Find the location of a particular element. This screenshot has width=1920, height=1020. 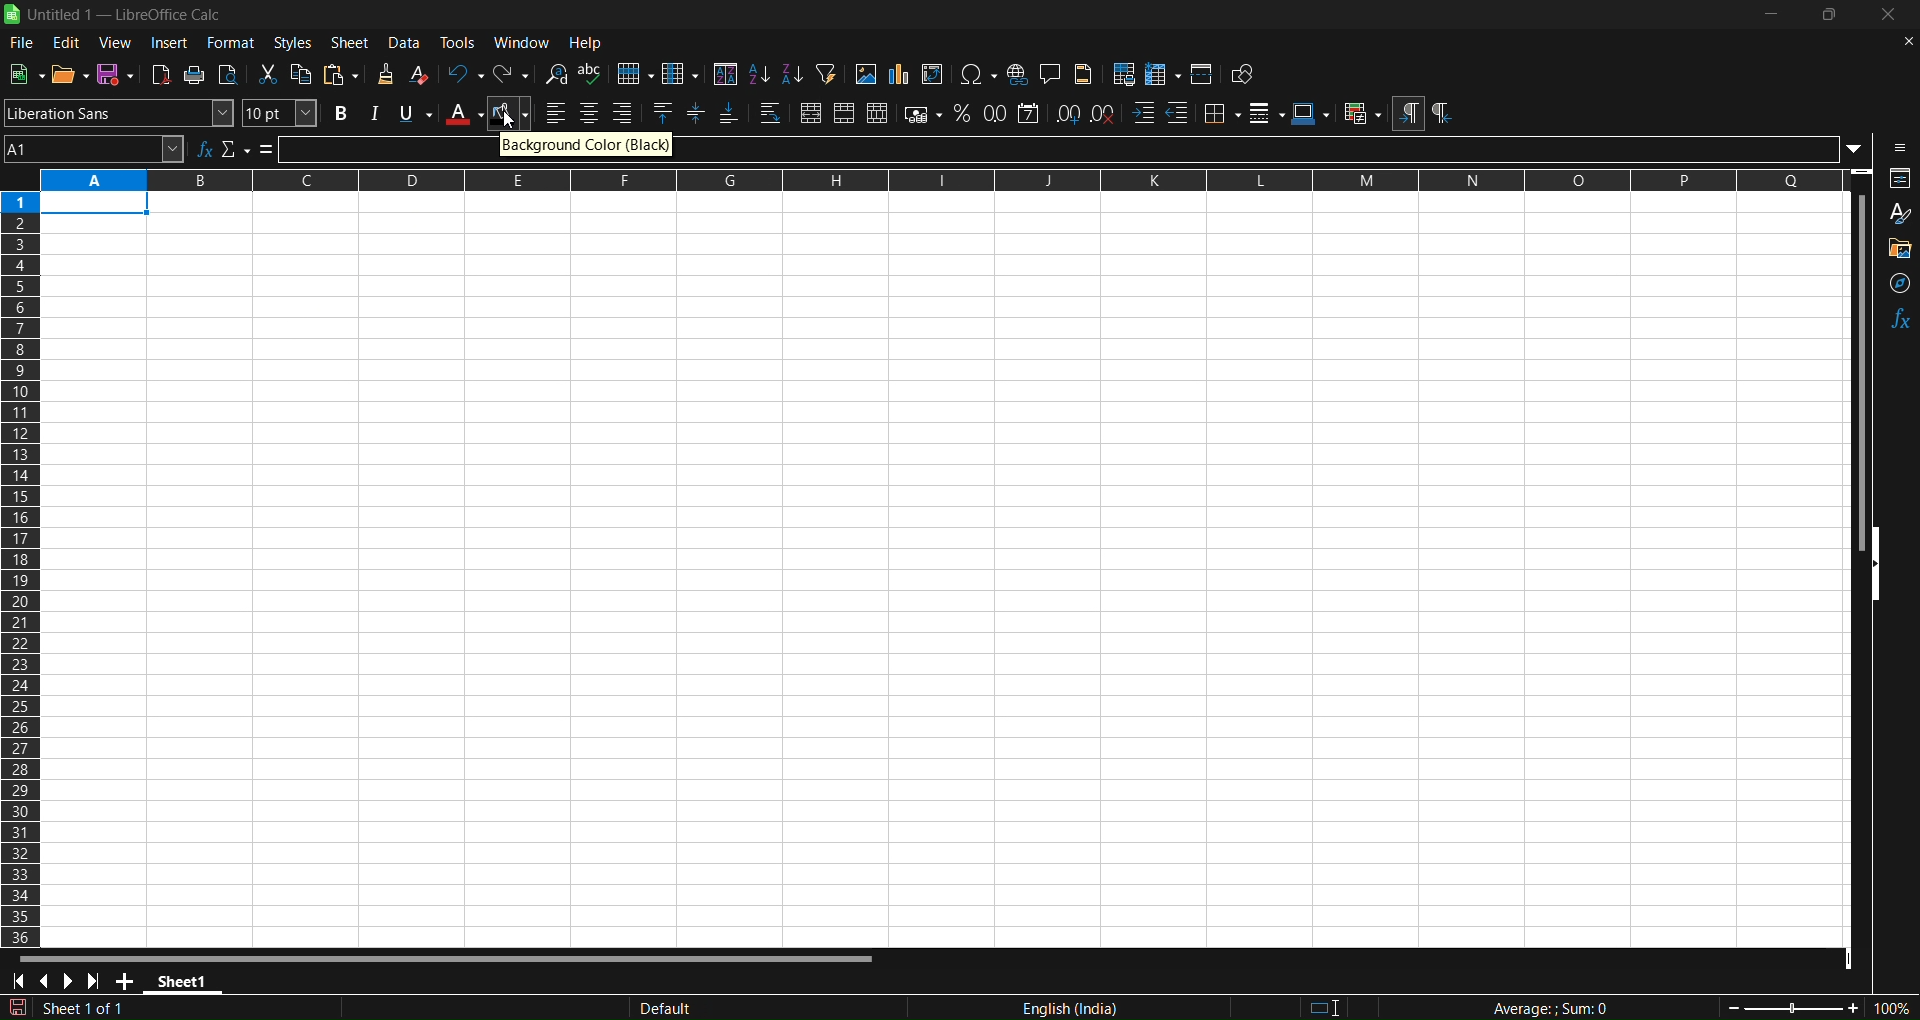

bold is located at coordinates (343, 113).